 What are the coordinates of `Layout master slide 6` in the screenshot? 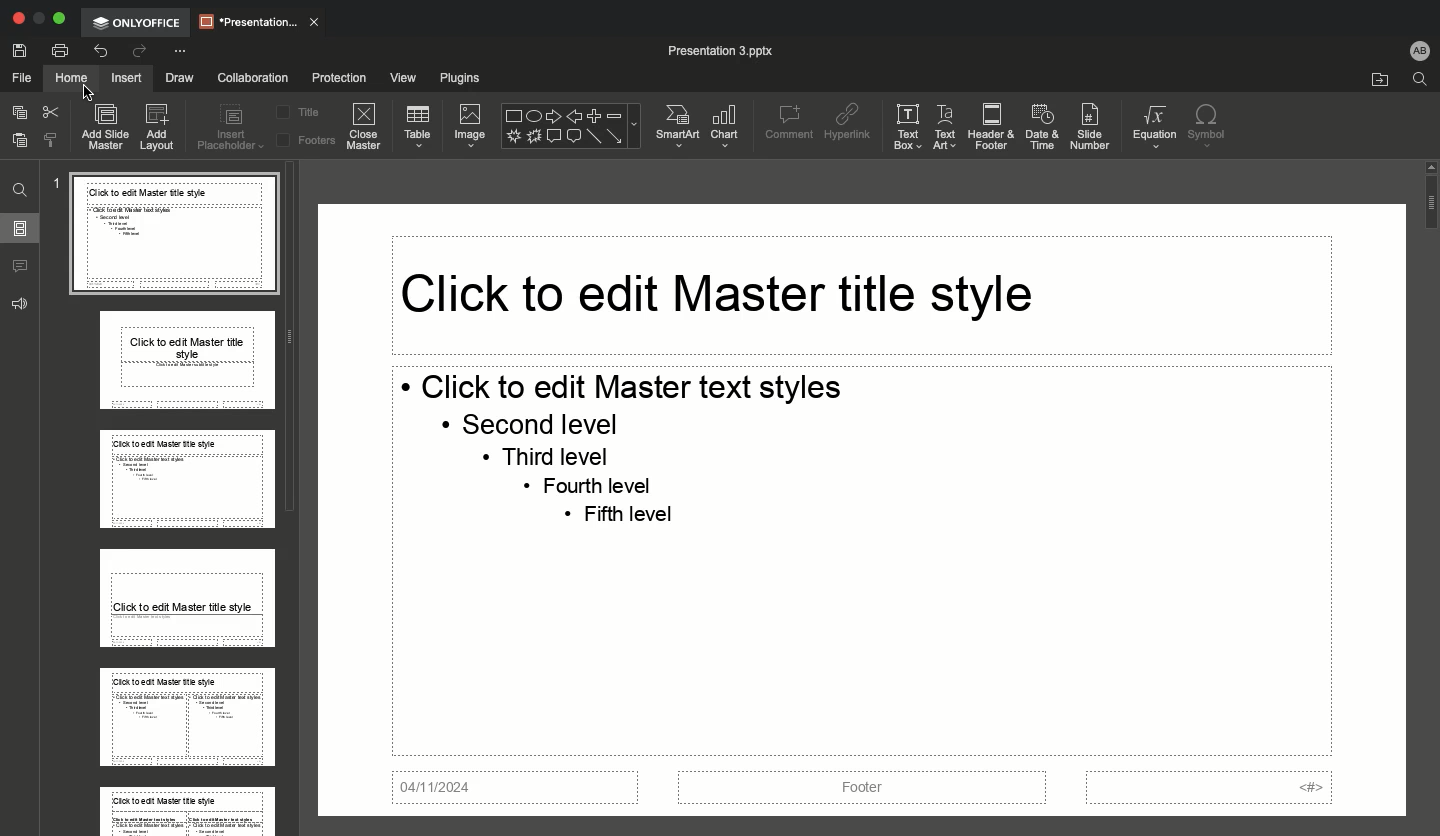 It's located at (185, 807).